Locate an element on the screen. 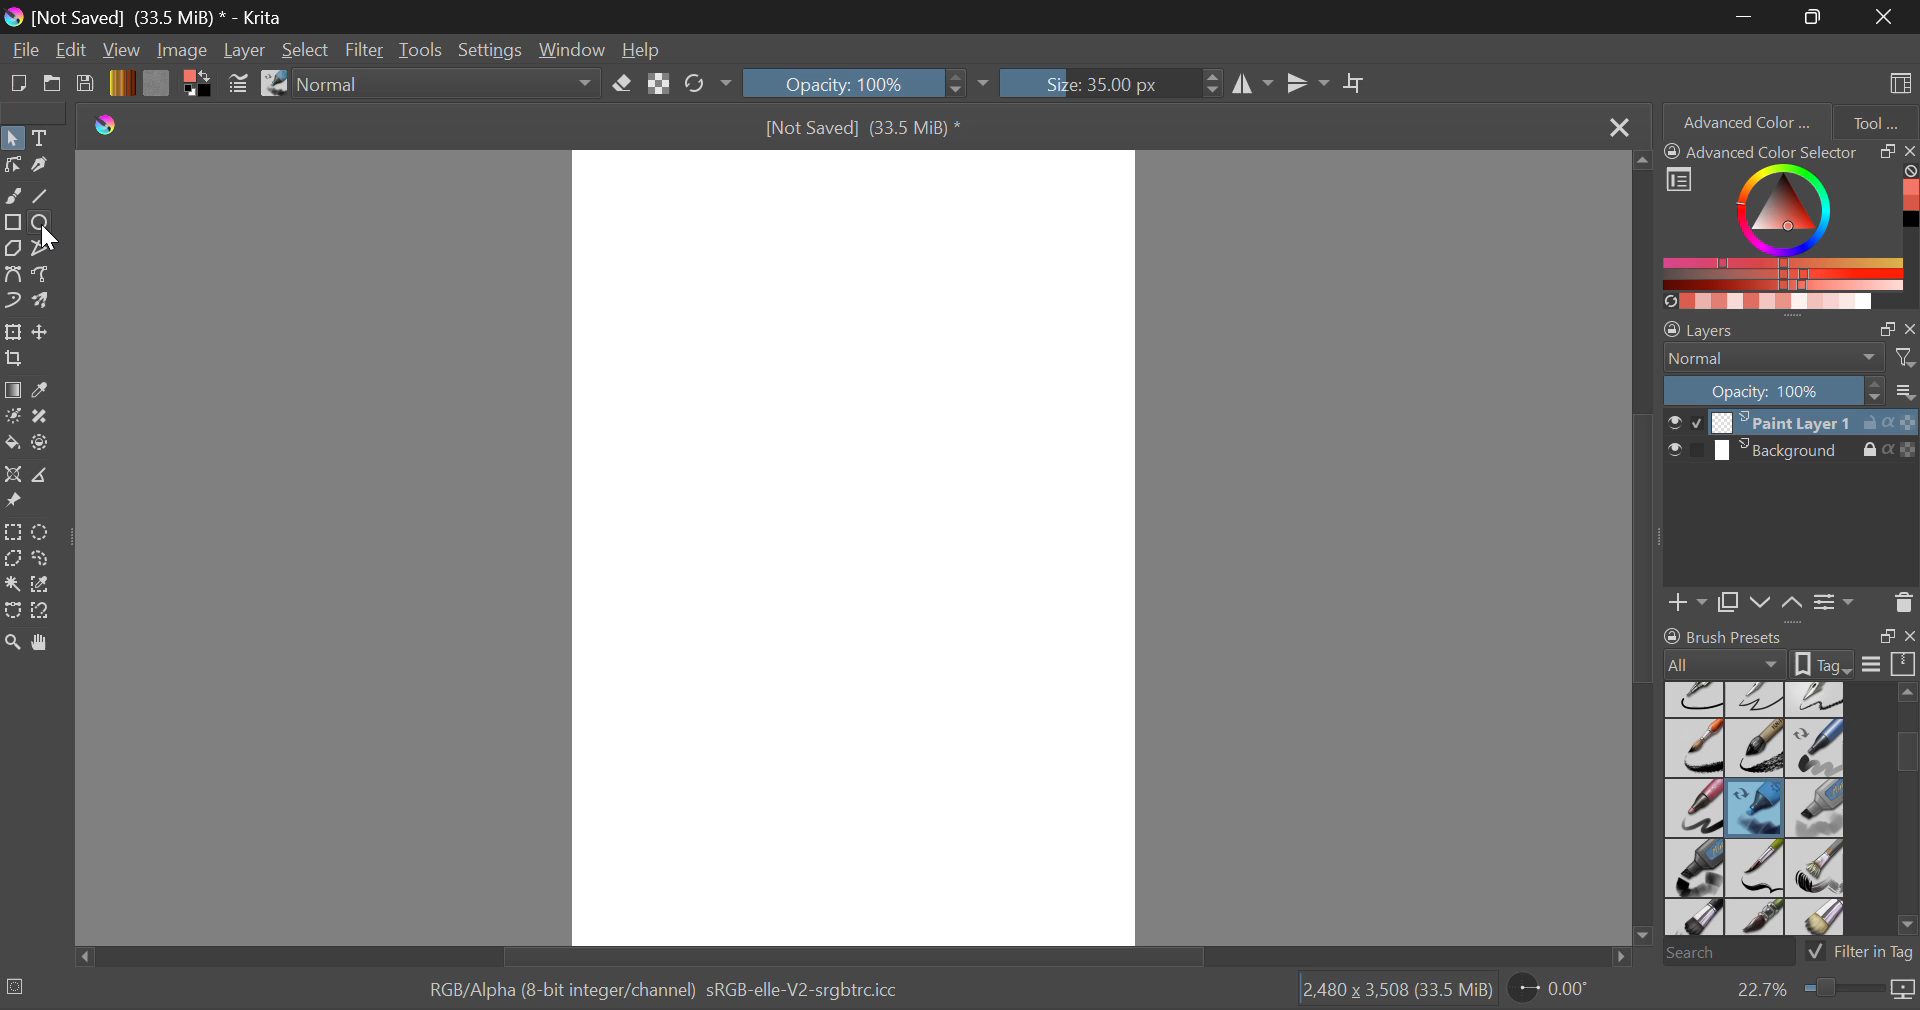 This screenshot has height=1010, width=1920. Ink-2 Fineliner is located at coordinates (1696, 698).